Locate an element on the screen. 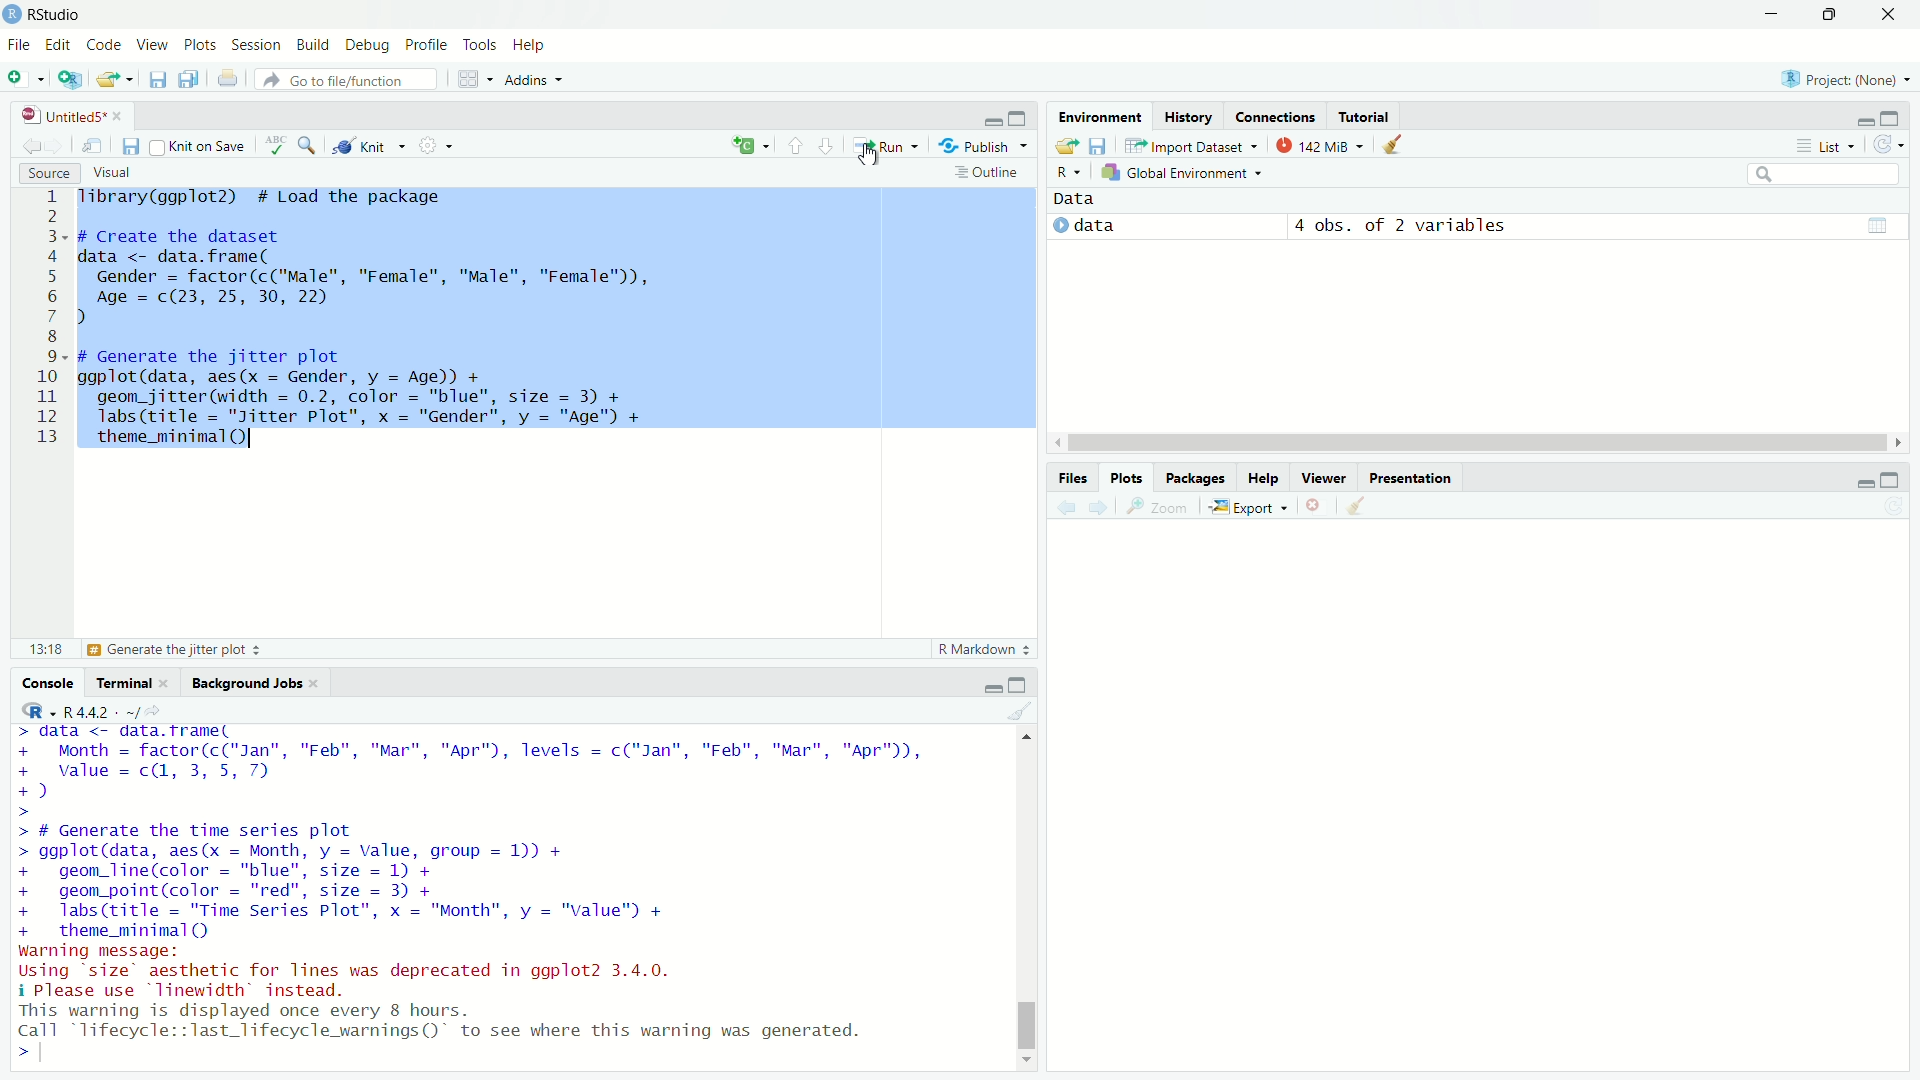 The image size is (1920, 1080). file is located at coordinates (18, 45).